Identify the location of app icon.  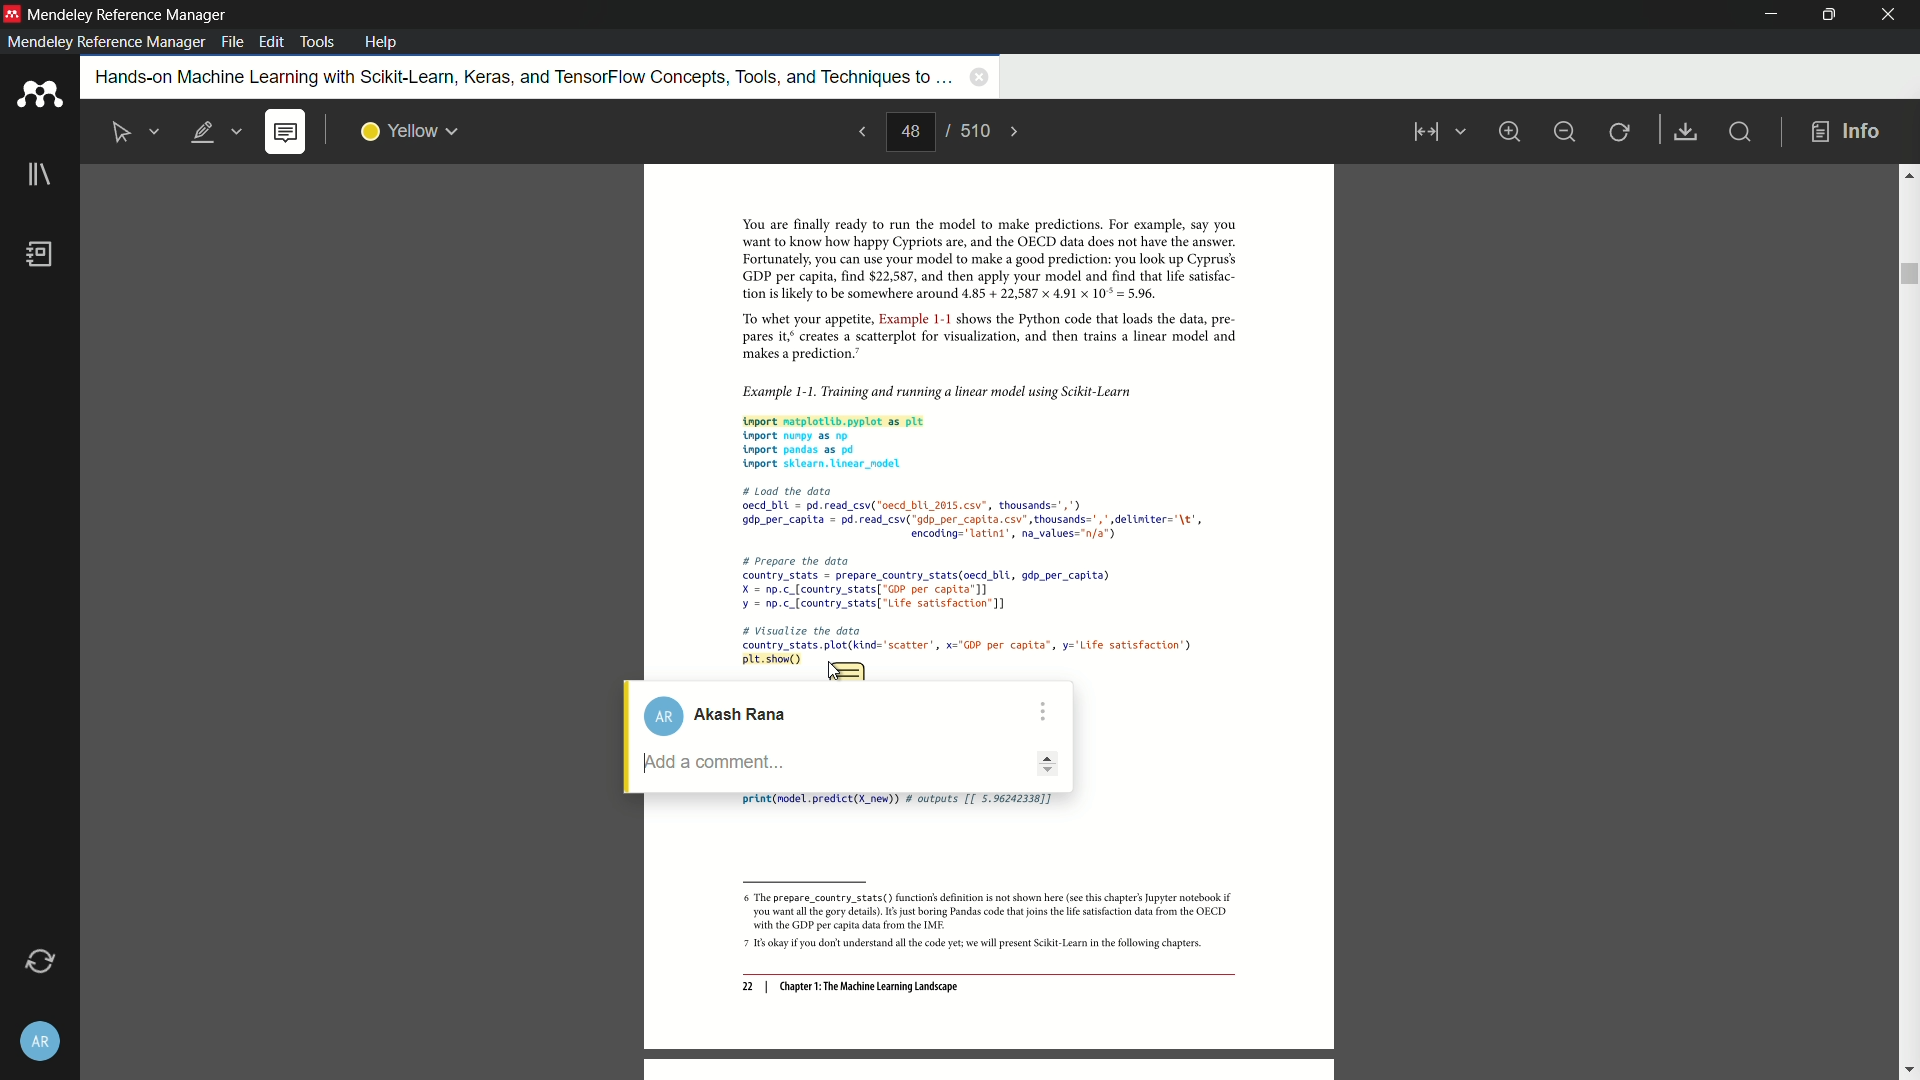
(39, 95).